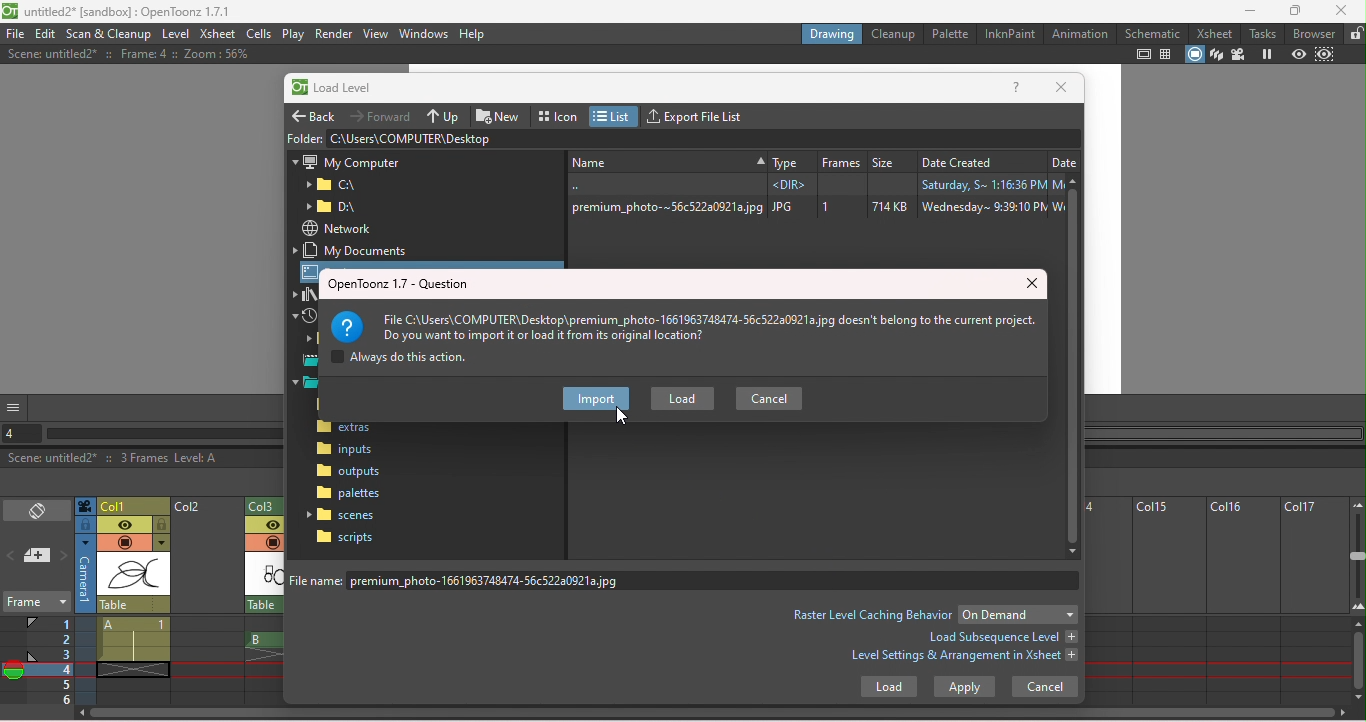 Image resolution: width=1366 pixels, height=722 pixels. I want to click on Palettes, so click(350, 493).